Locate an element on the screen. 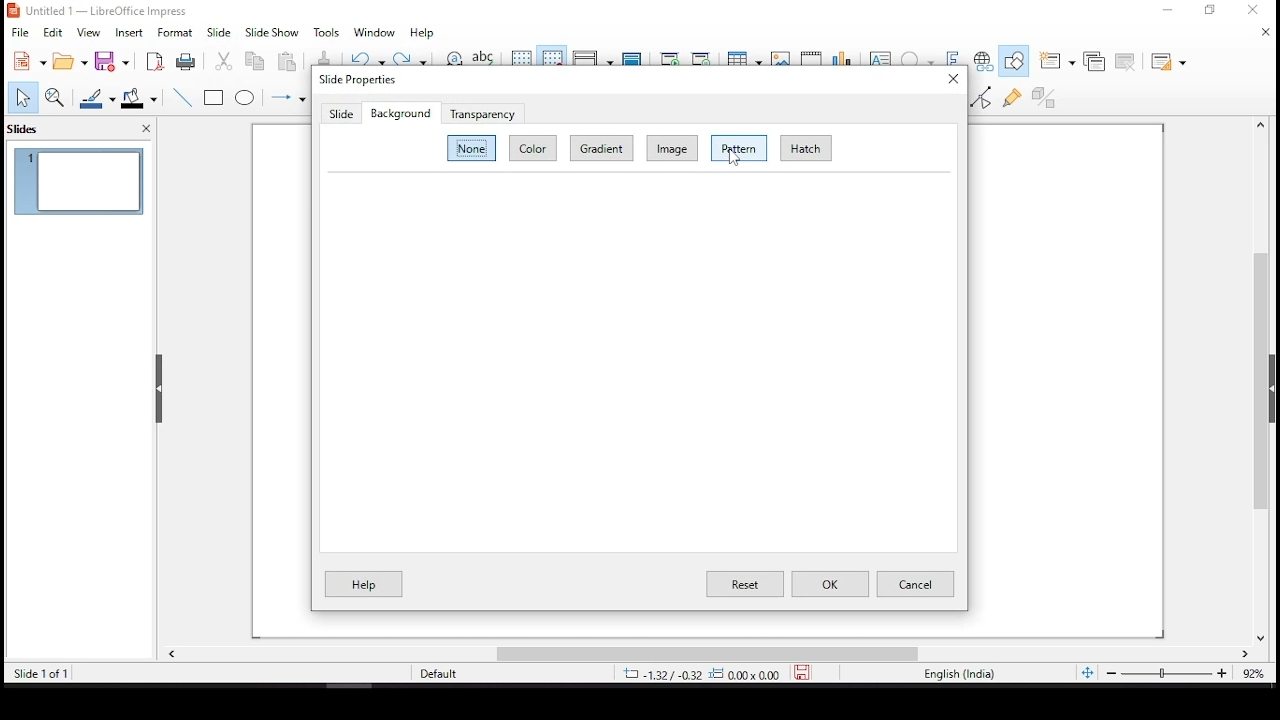 This screenshot has width=1280, height=720. scroll bar is located at coordinates (1268, 380).